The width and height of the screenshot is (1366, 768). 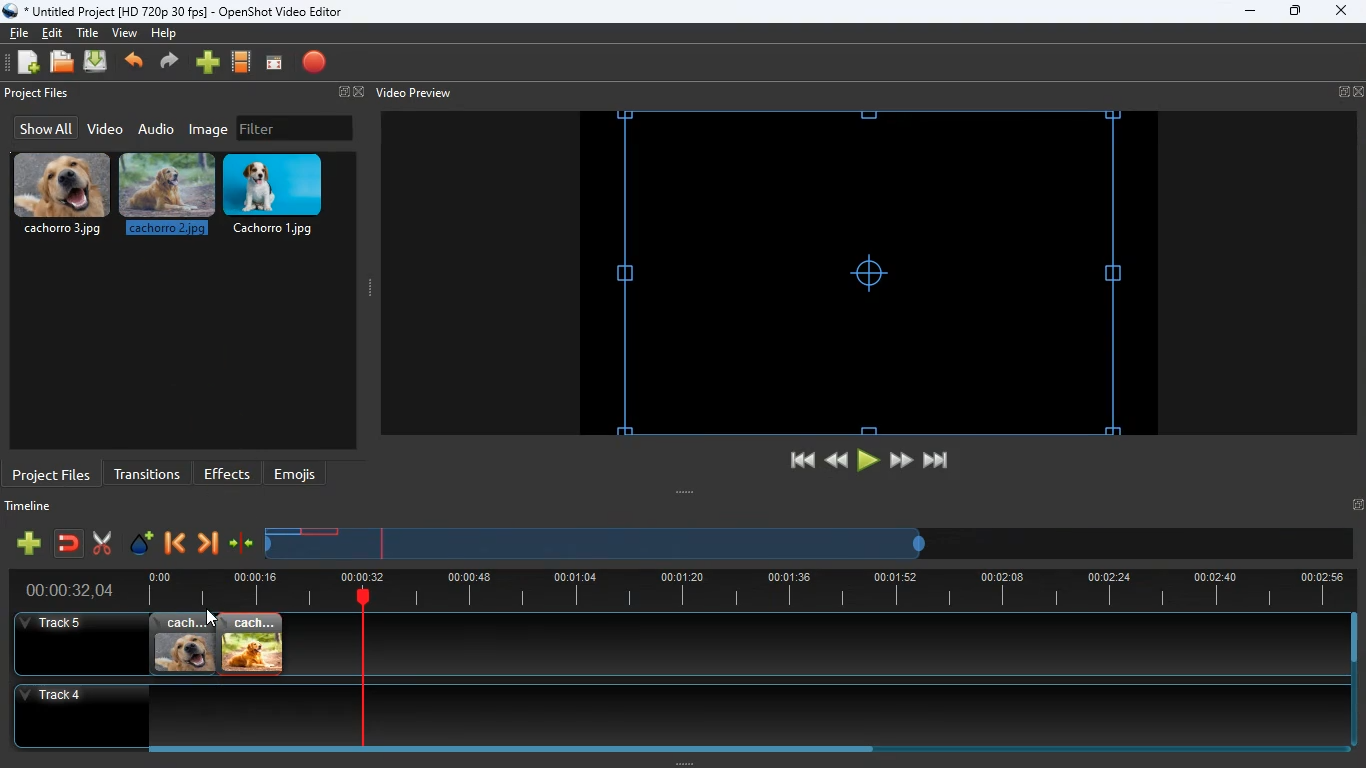 I want to click on track 5, so click(x=56, y=624).